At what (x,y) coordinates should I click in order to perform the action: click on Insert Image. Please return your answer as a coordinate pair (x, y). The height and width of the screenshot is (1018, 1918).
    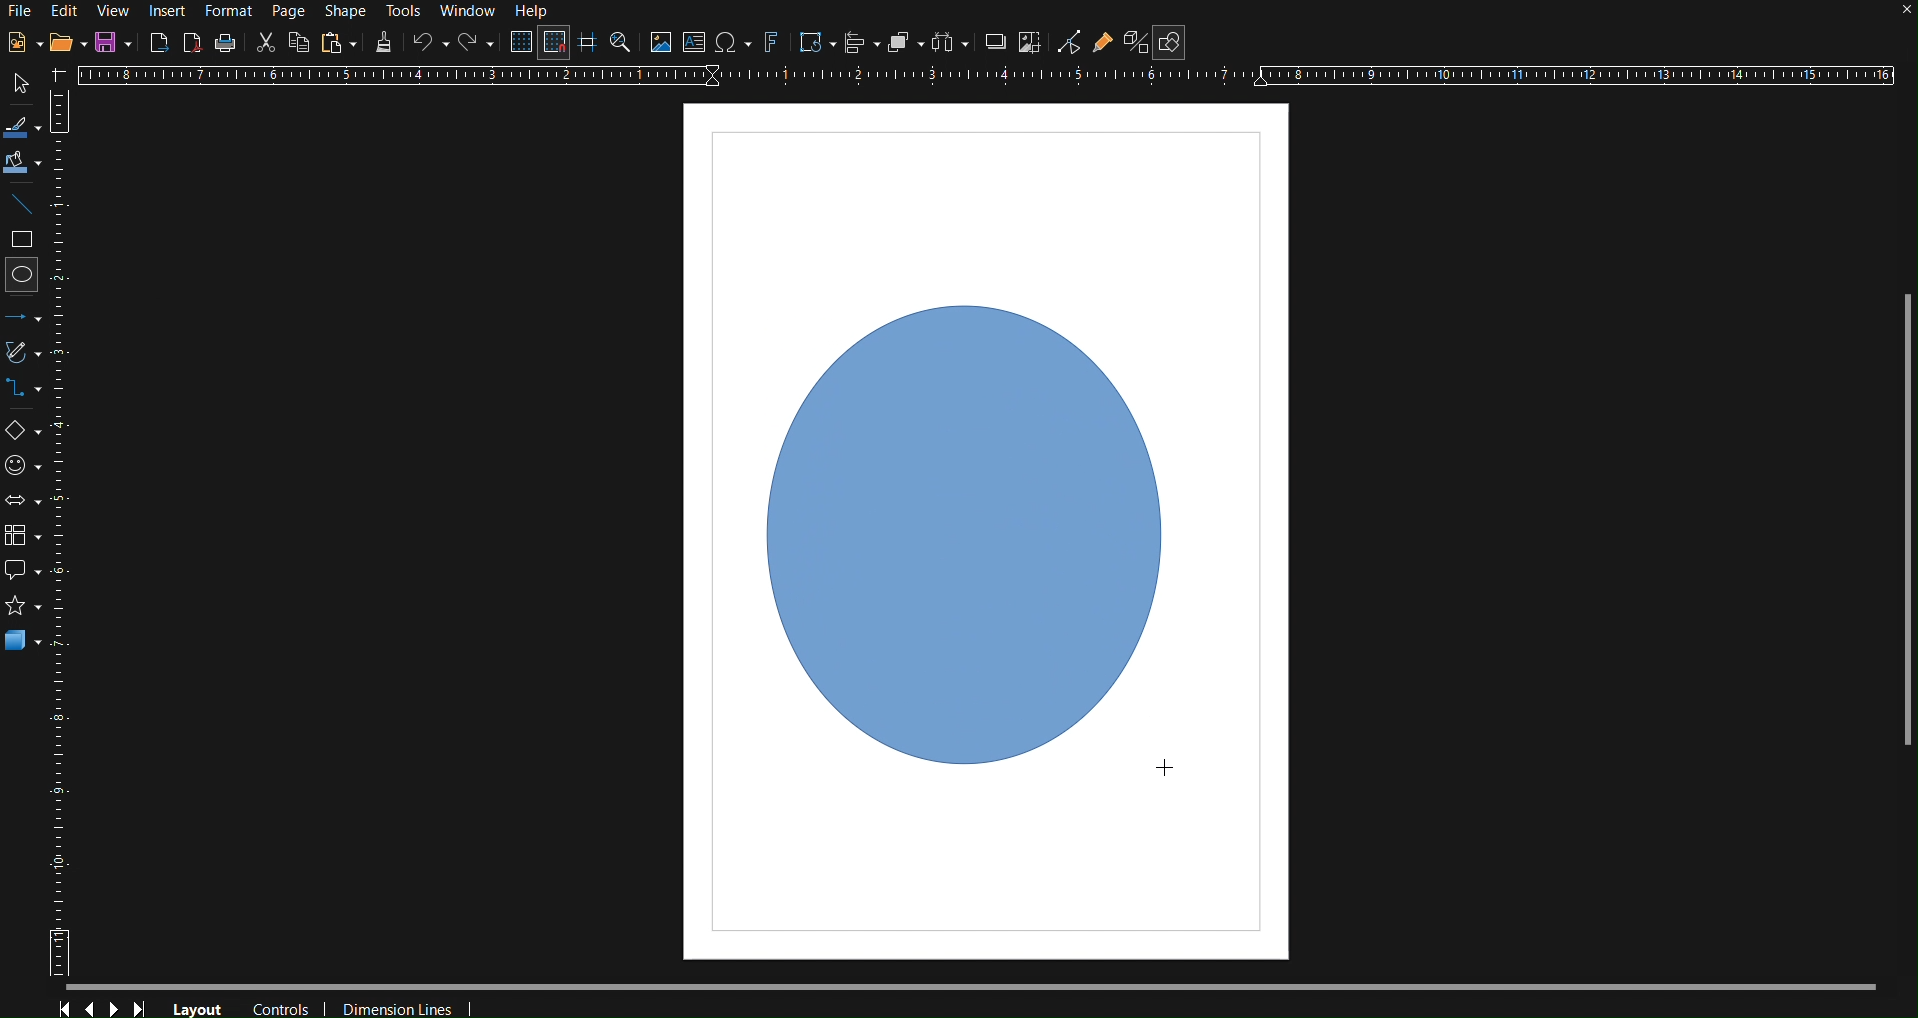
    Looking at the image, I should click on (660, 44).